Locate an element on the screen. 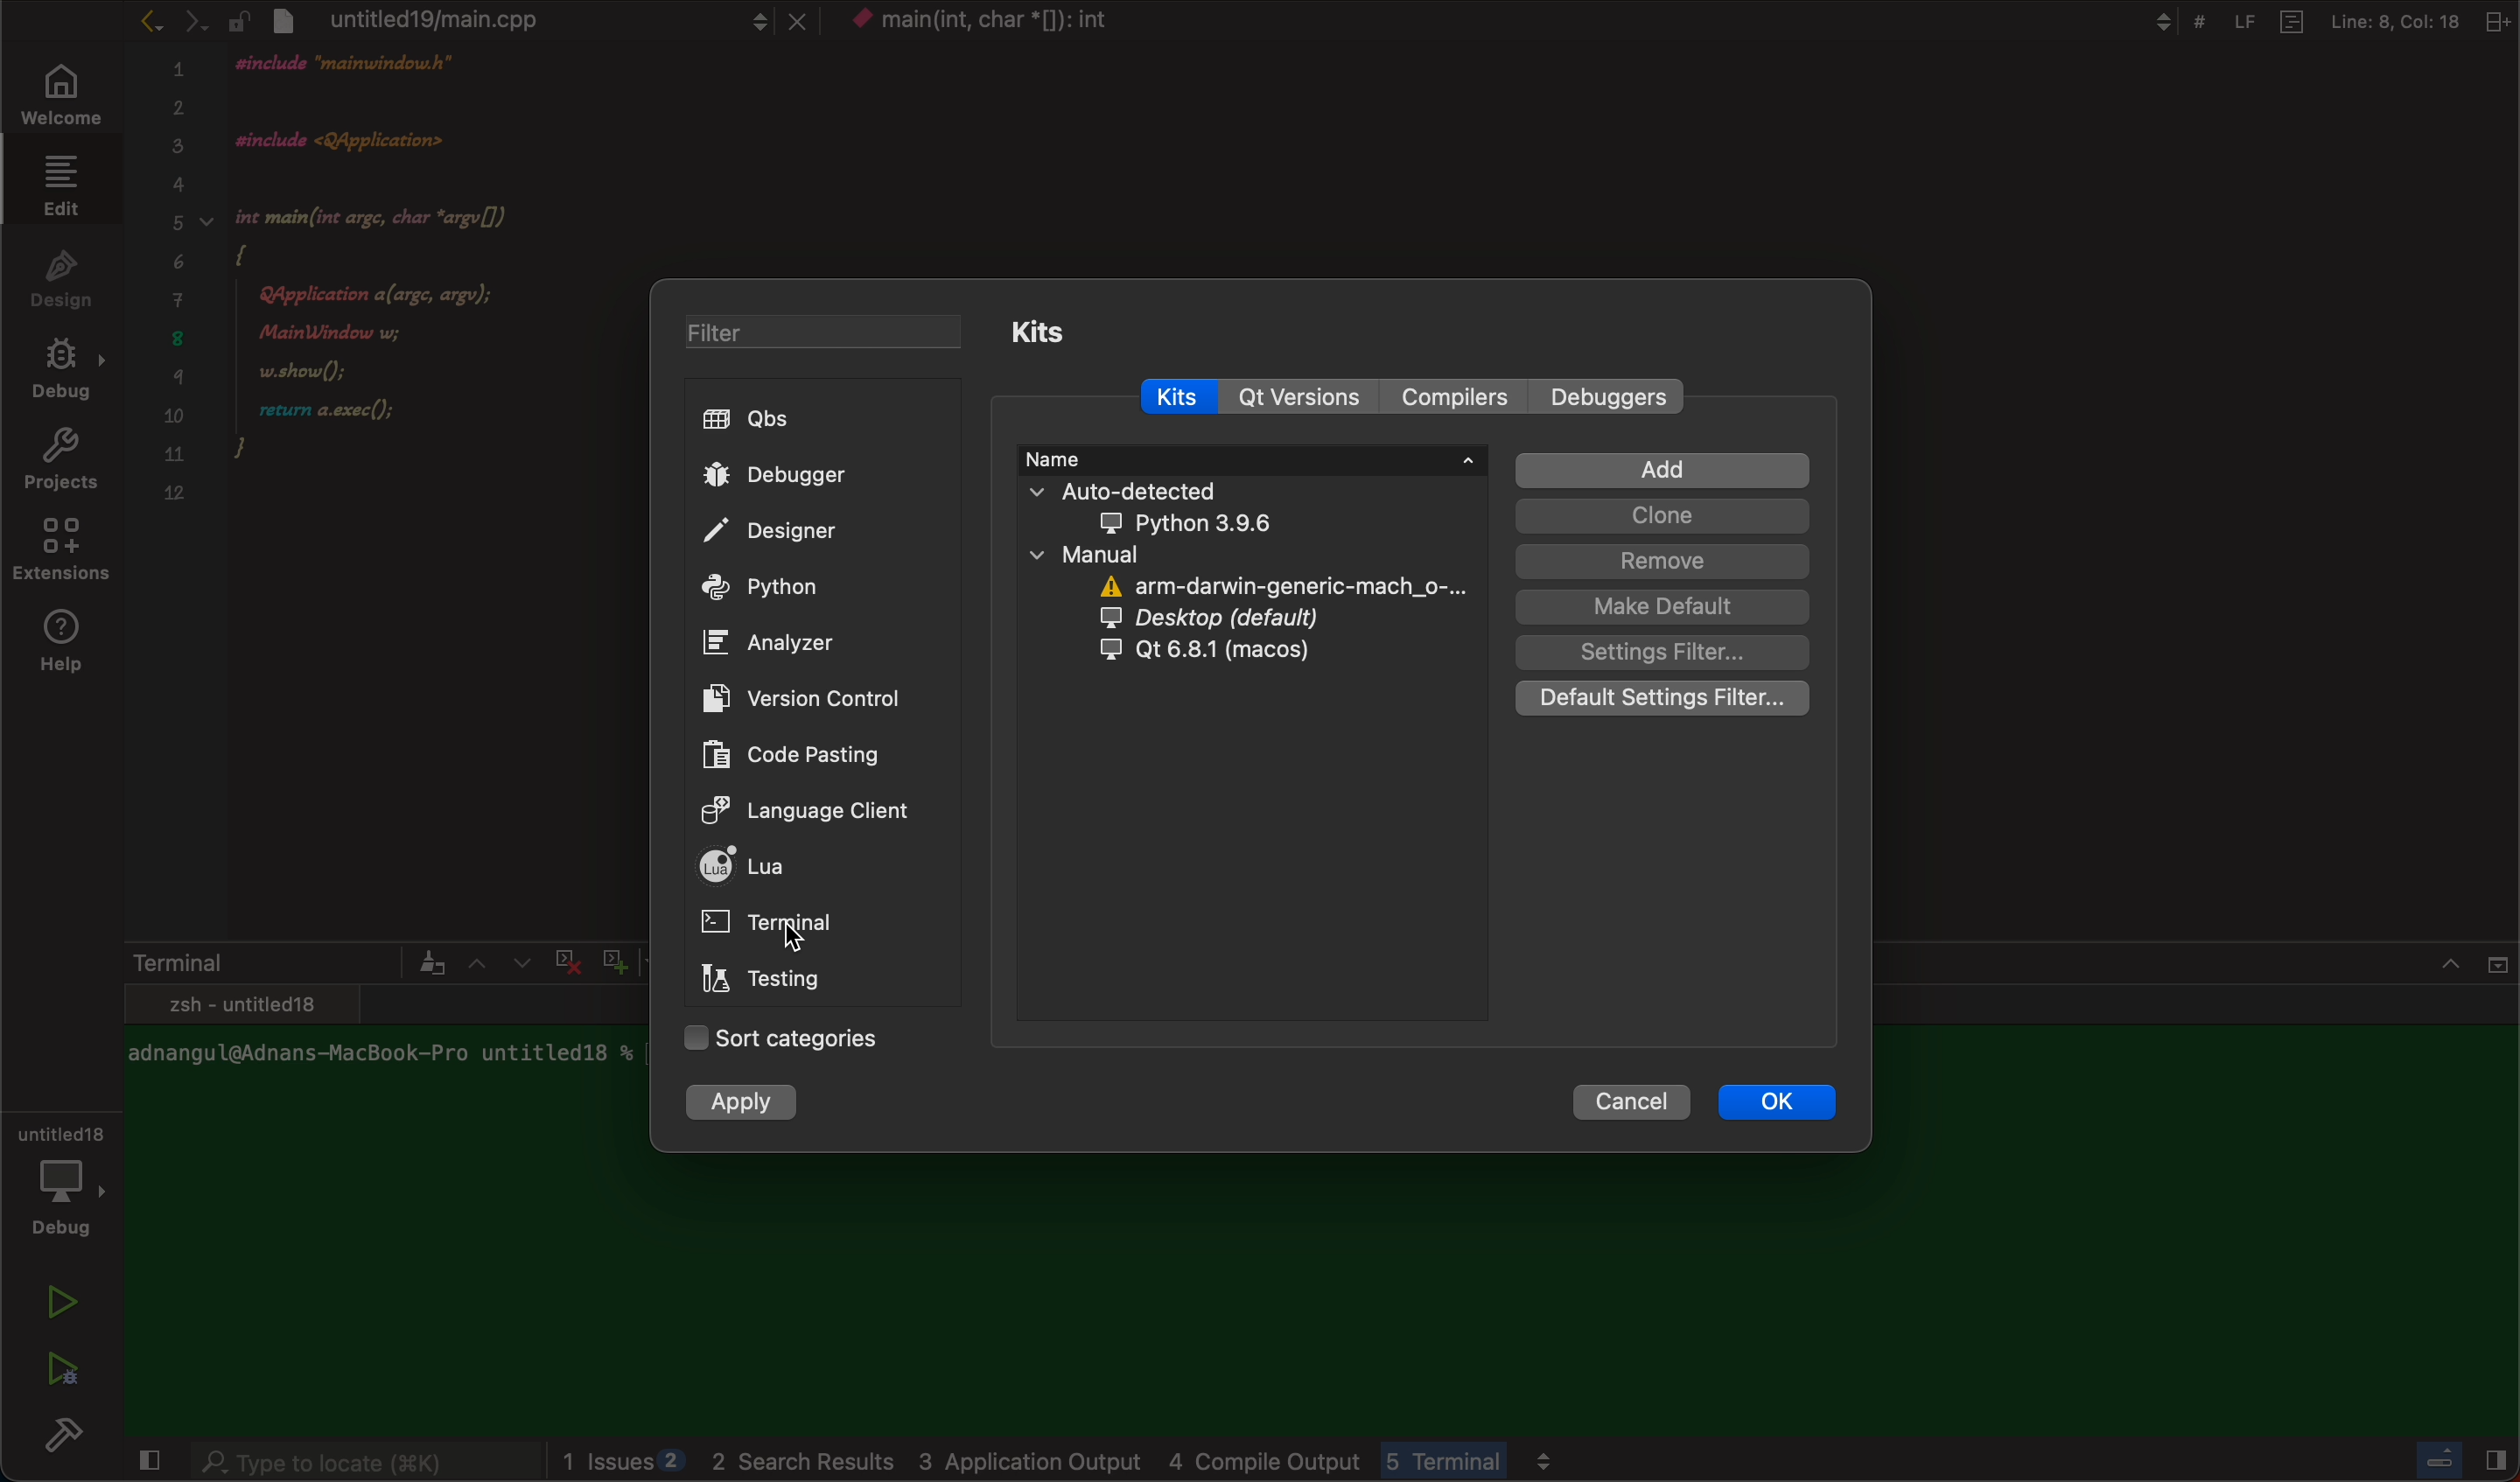  kits is located at coordinates (1190, 397).